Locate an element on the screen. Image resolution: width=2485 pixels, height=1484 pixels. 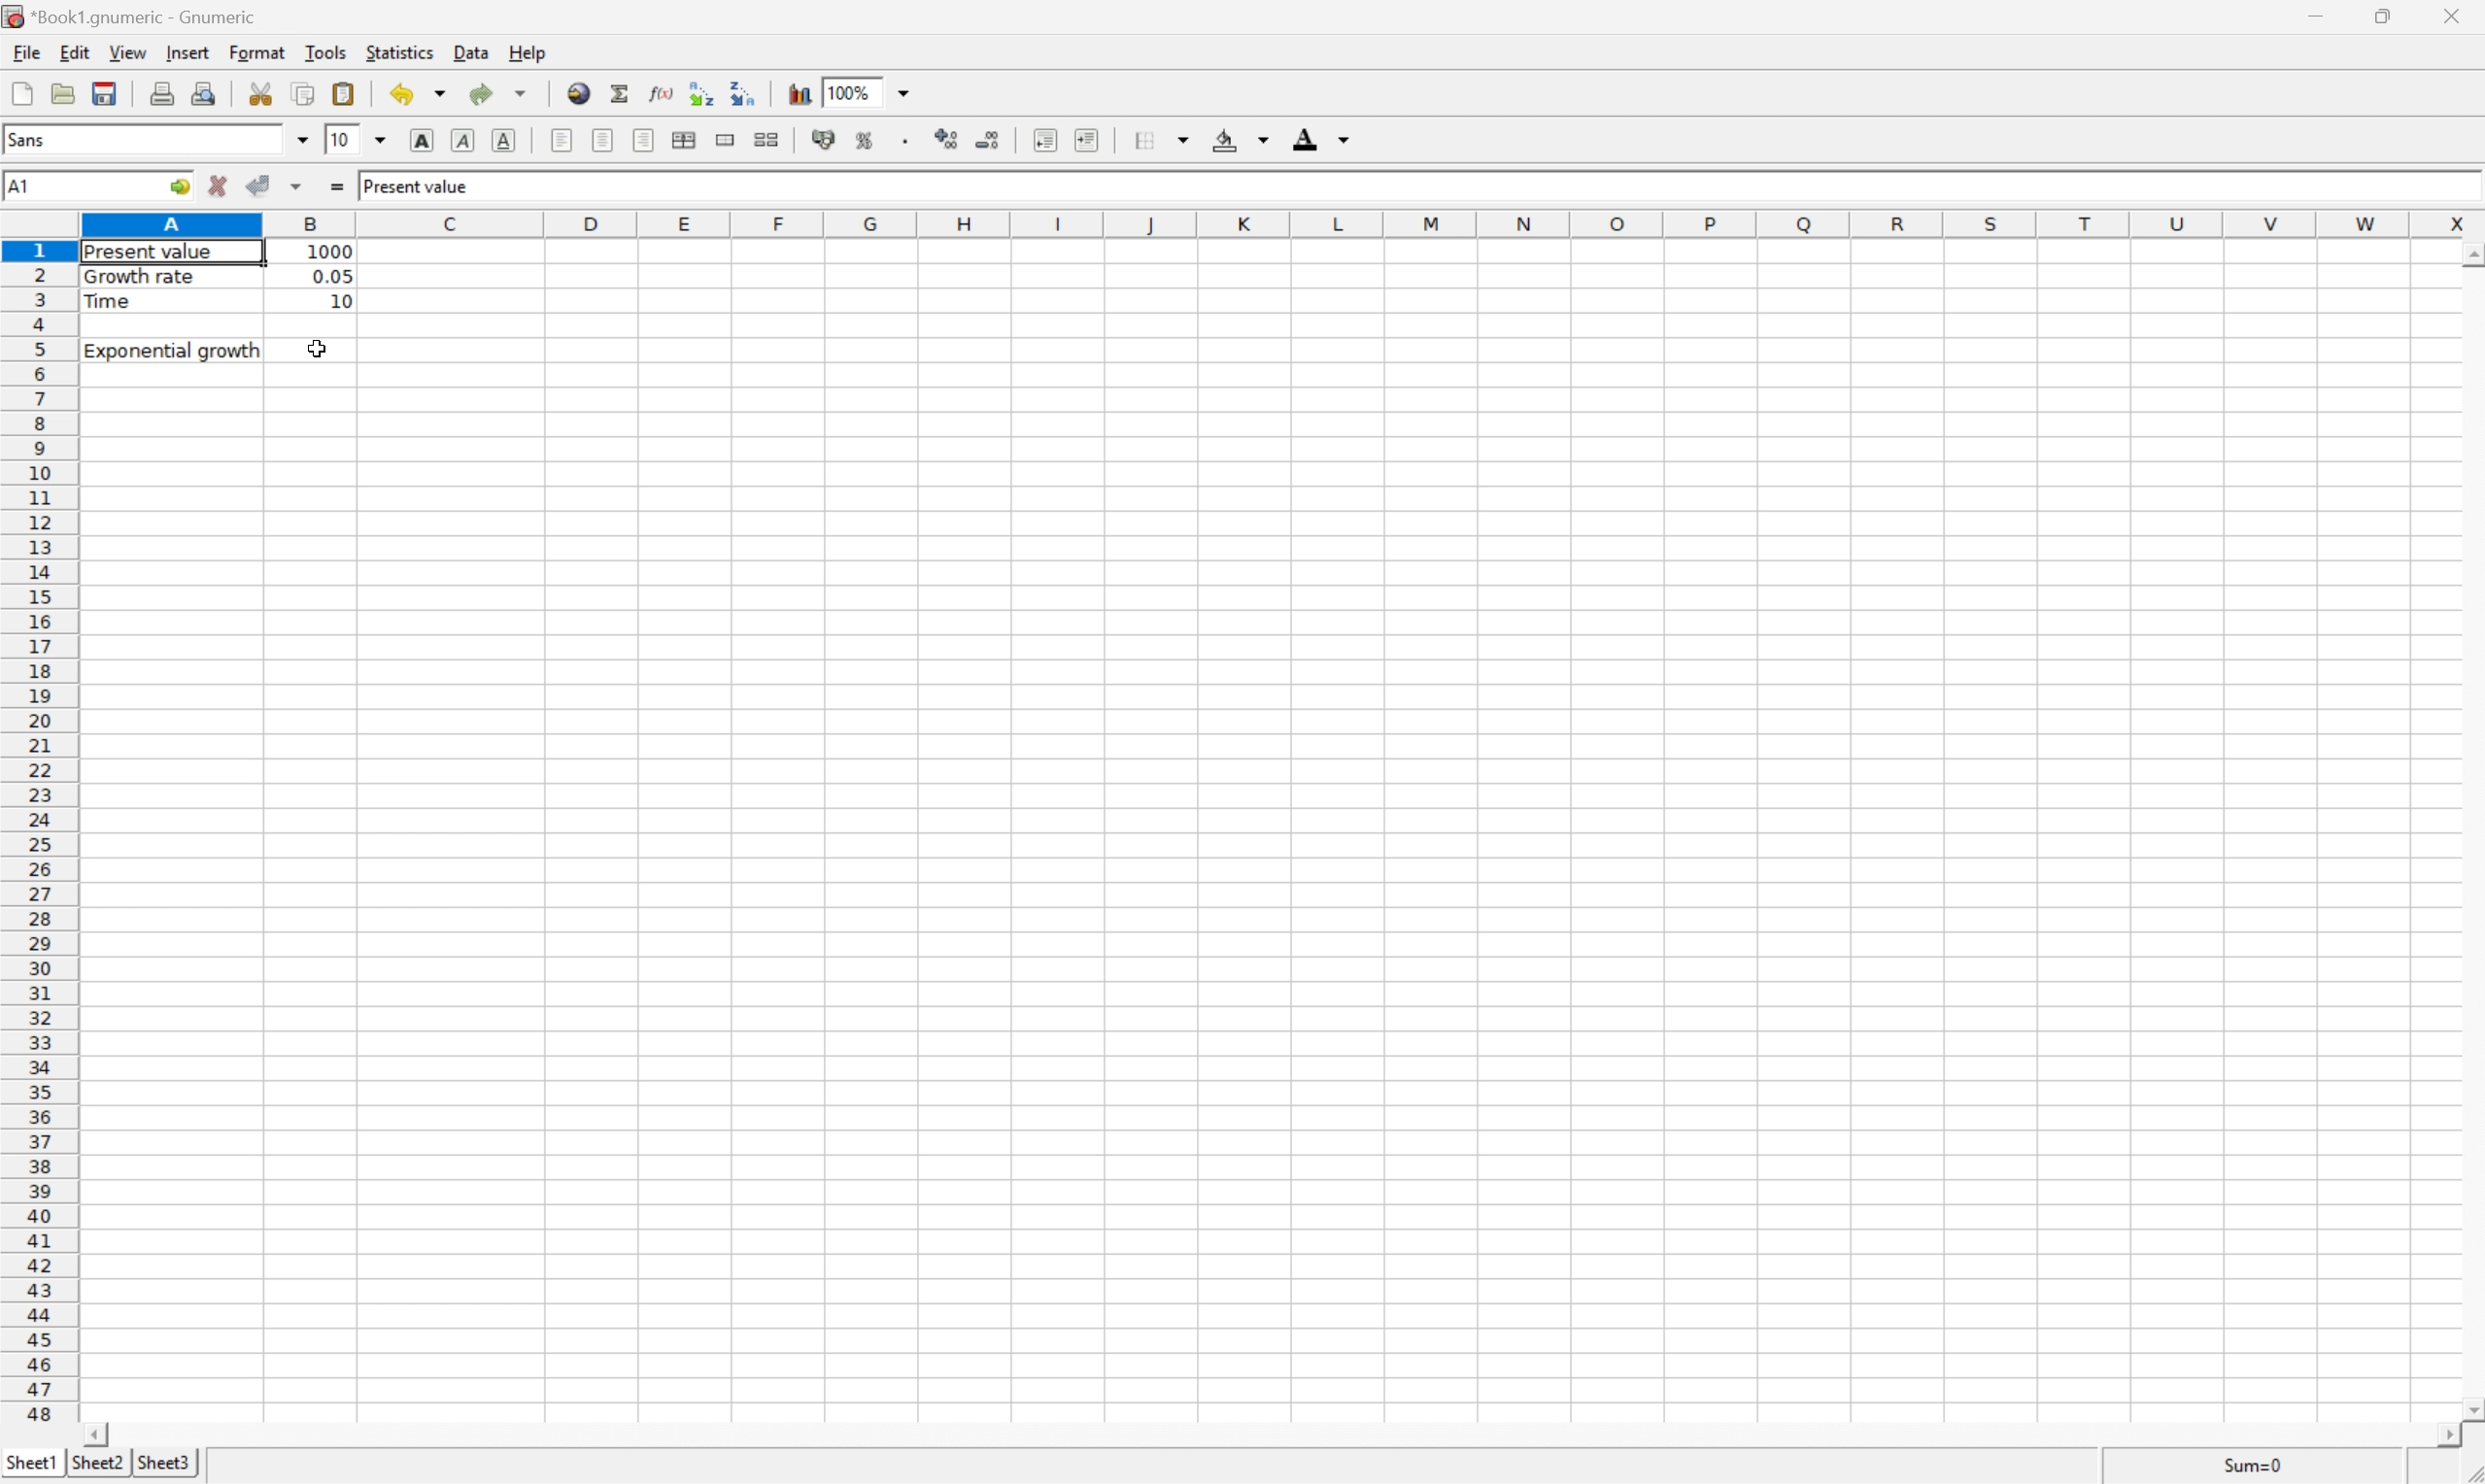
Column names is located at coordinates (1282, 224).